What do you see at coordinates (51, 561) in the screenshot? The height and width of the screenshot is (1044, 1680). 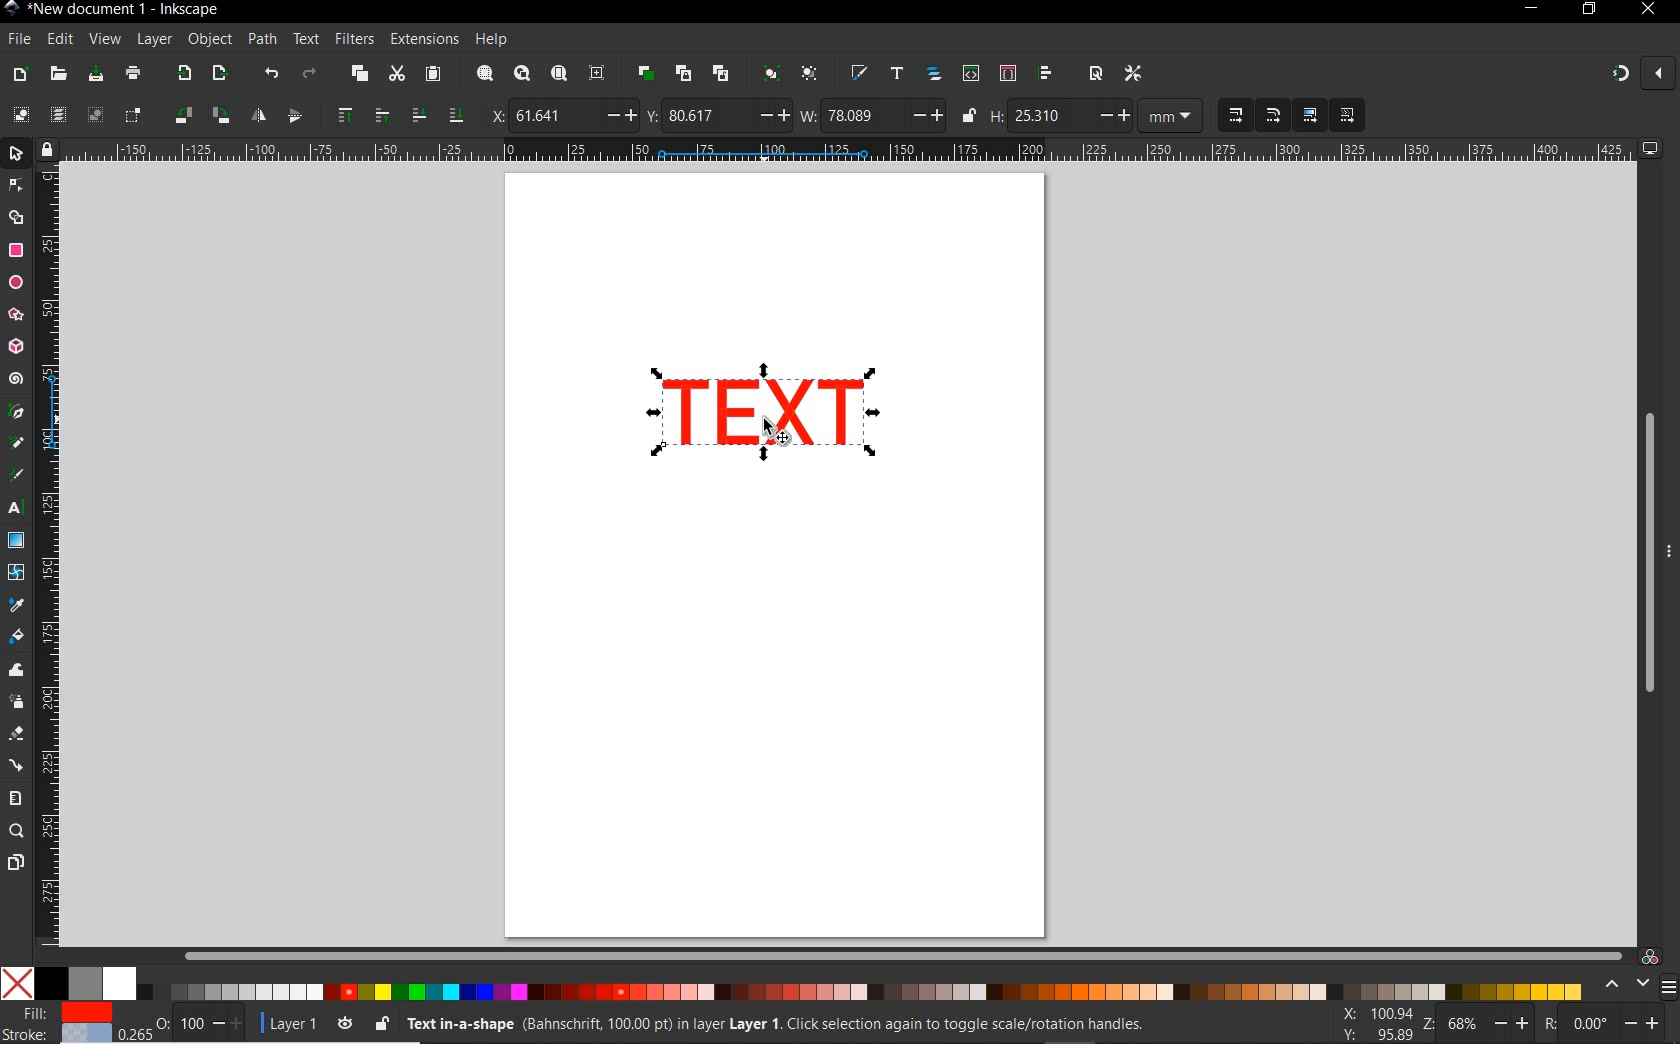 I see `ruler` at bounding box center [51, 561].